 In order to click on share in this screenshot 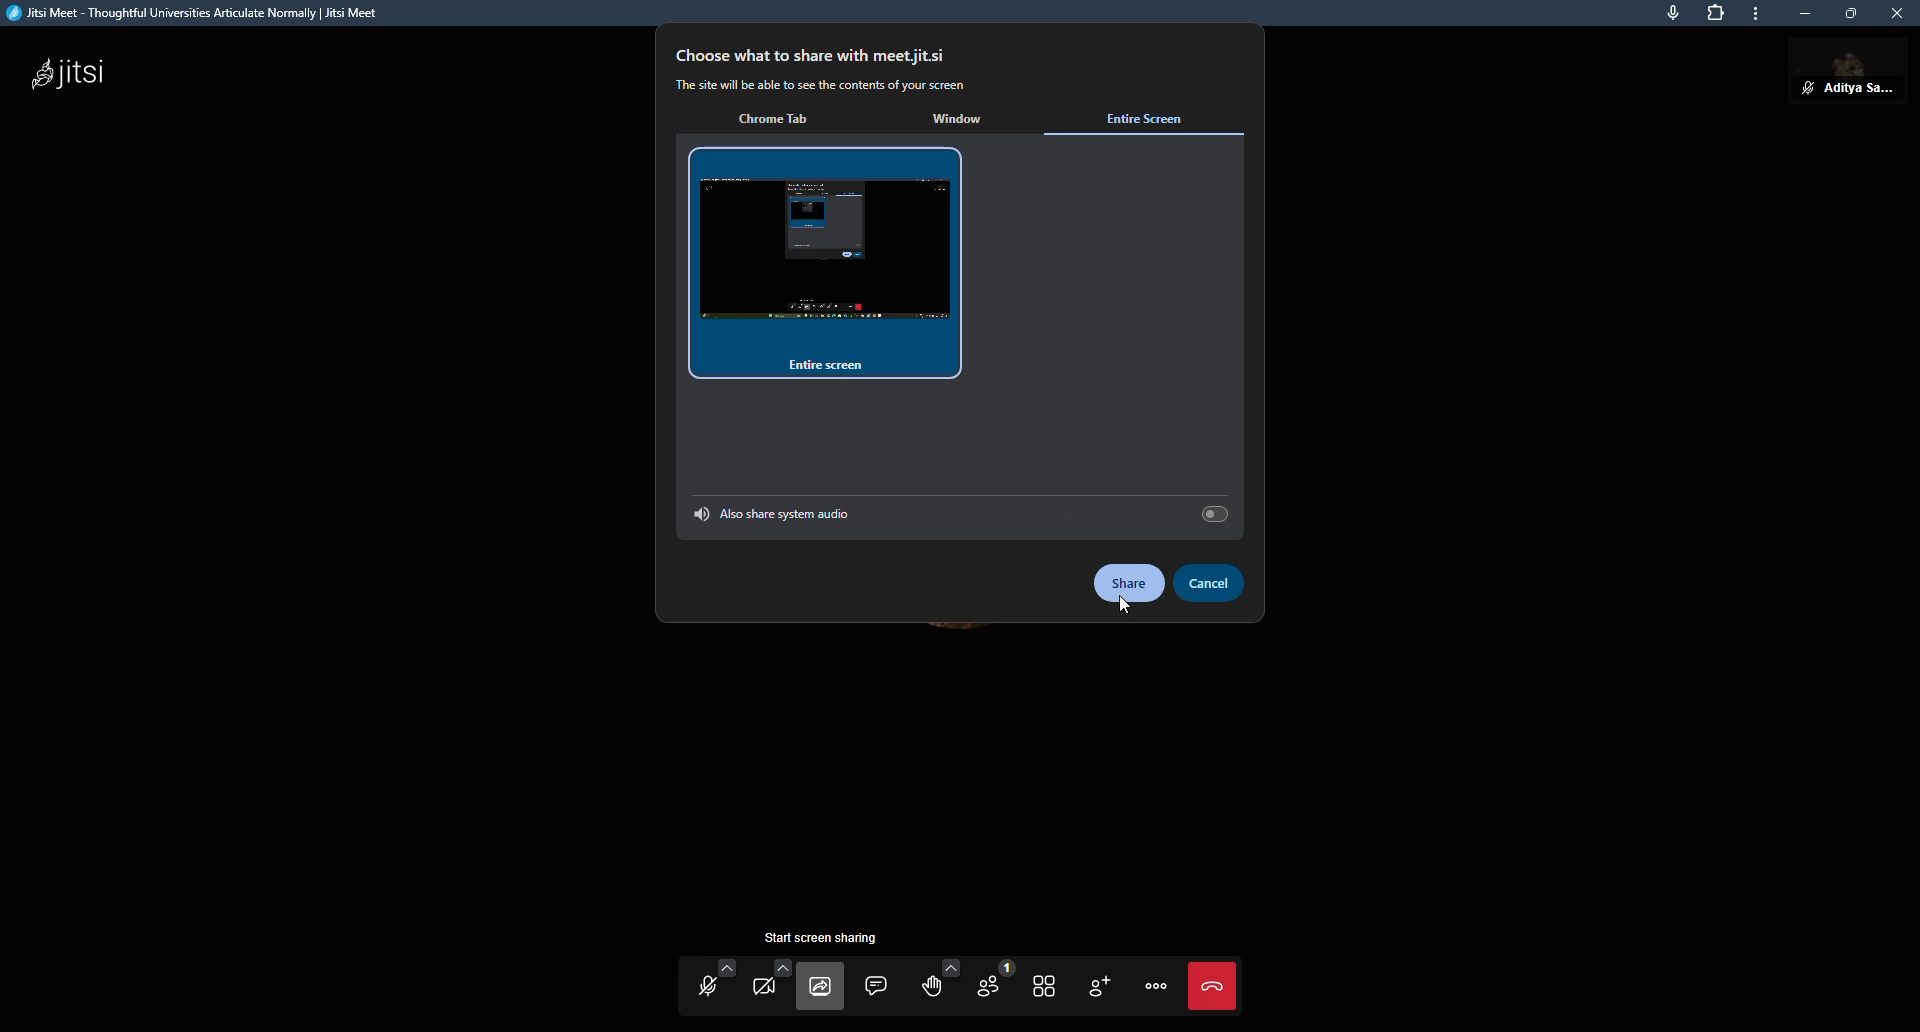, I will do `click(1130, 574)`.